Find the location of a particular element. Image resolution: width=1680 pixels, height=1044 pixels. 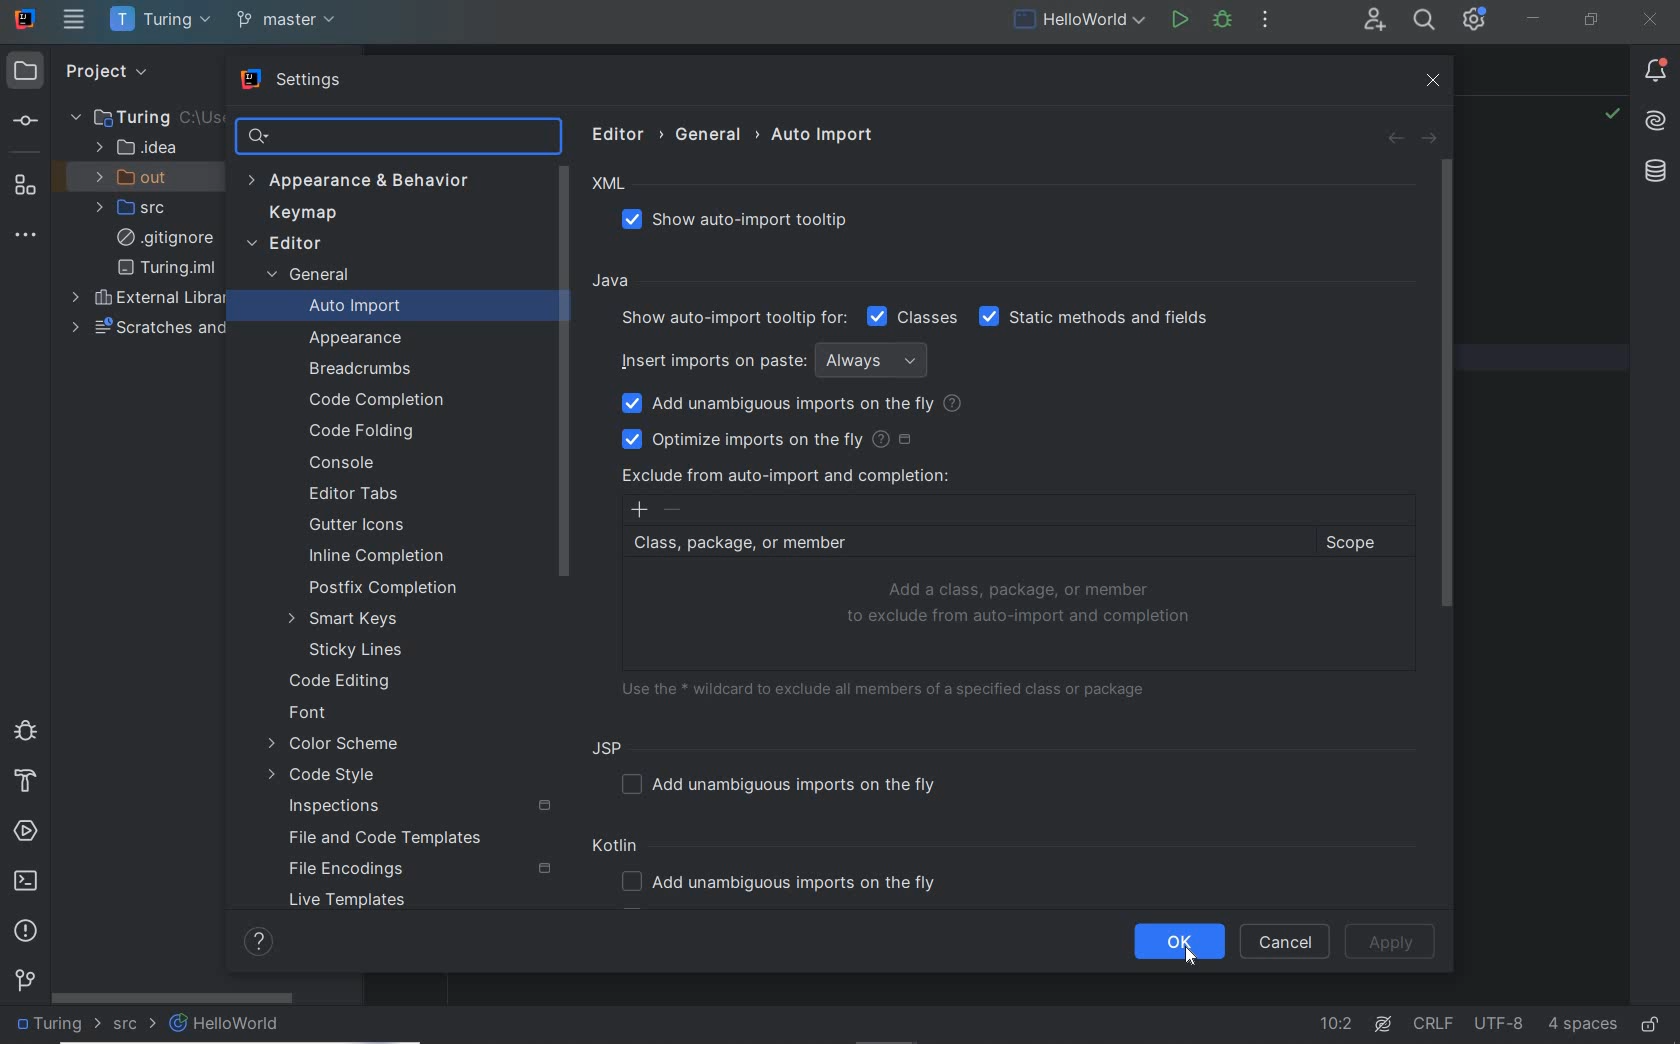

EDIT OR READ ONLY is located at coordinates (1652, 1015).